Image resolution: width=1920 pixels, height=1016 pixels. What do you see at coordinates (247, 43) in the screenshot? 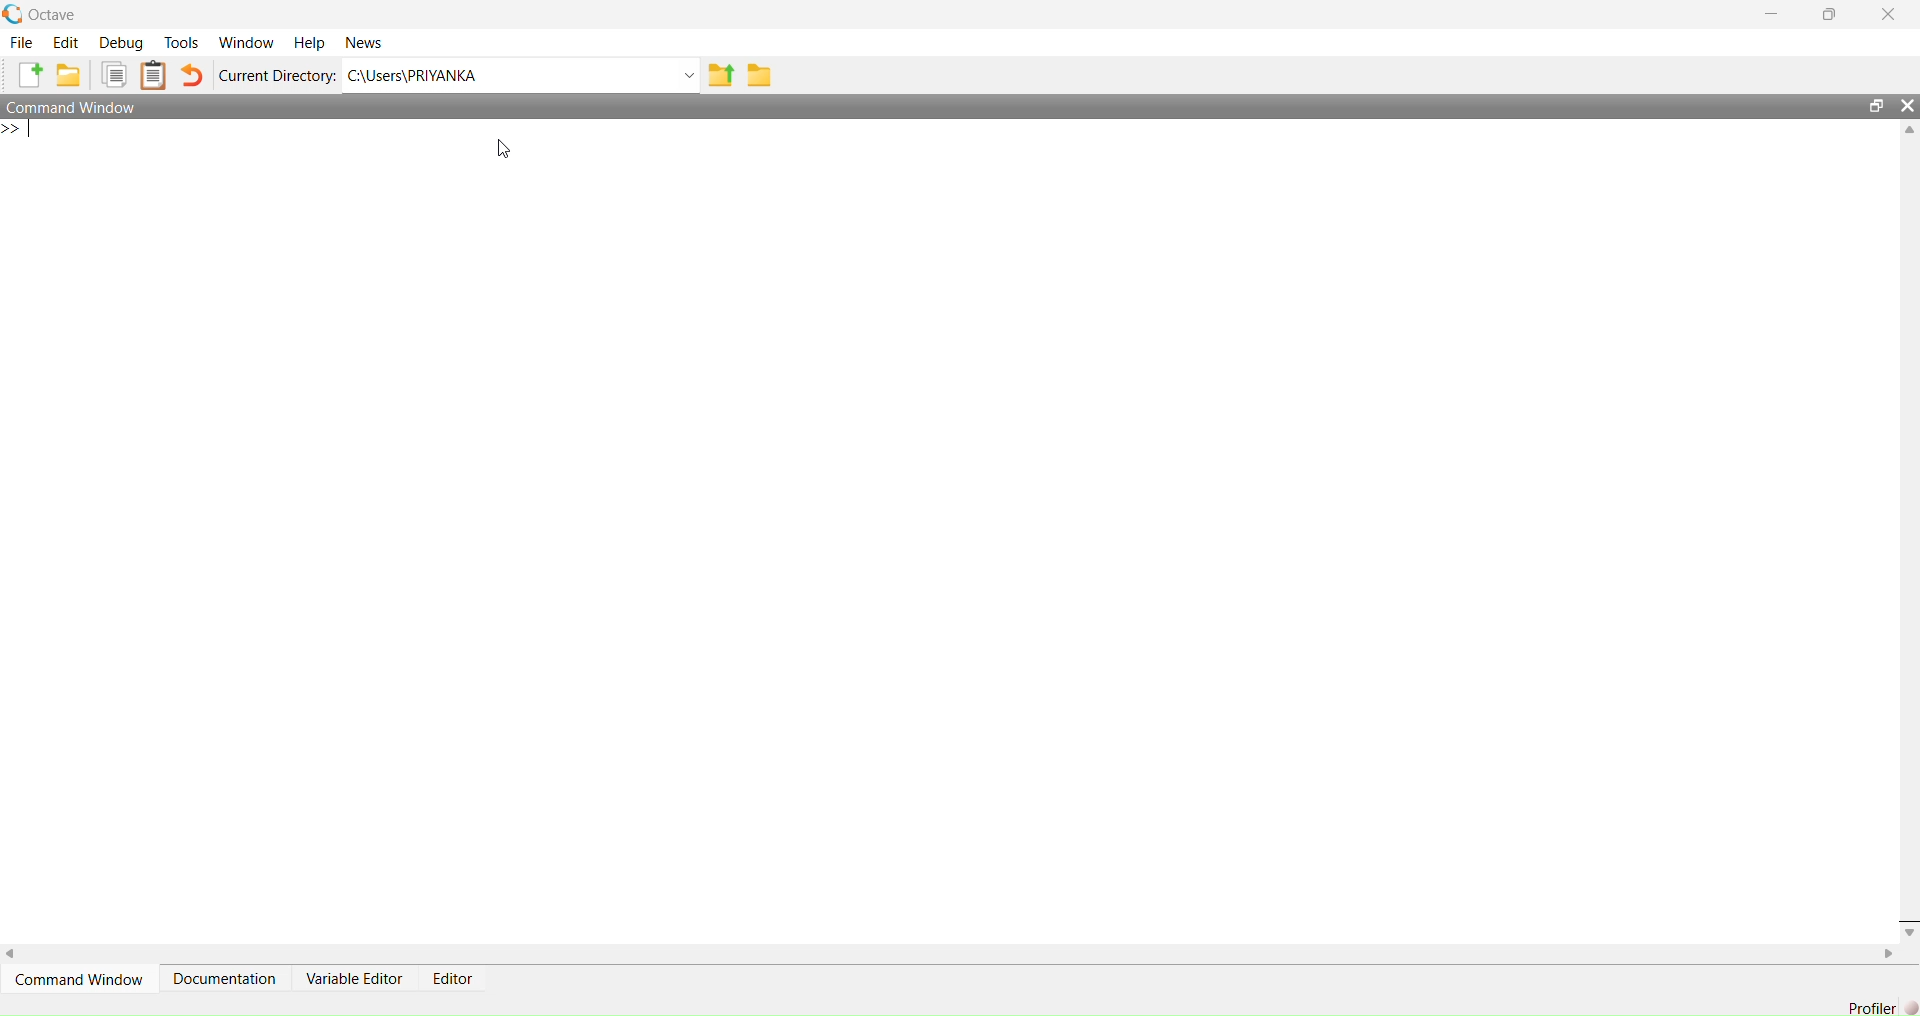
I see `Workflow` at bounding box center [247, 43].